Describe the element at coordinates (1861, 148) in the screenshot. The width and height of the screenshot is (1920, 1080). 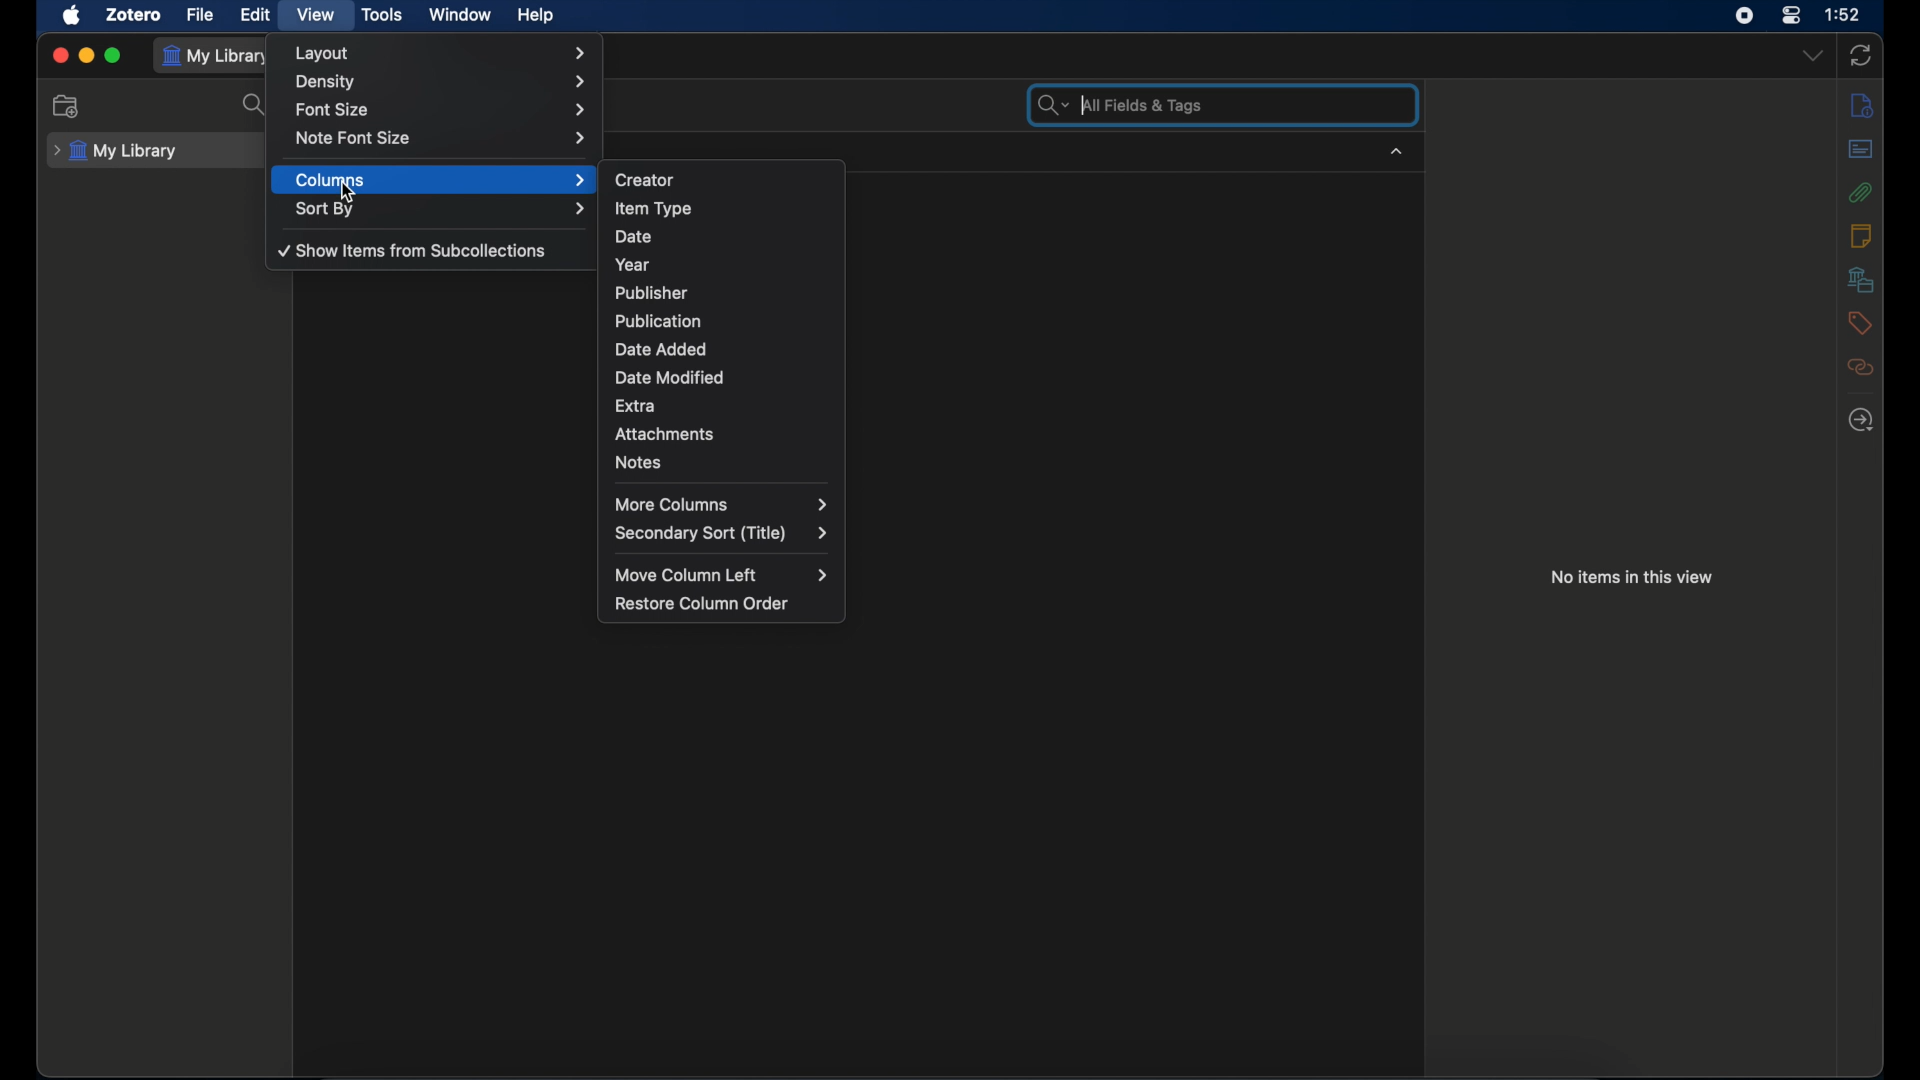
I see `abstracts` at that location.